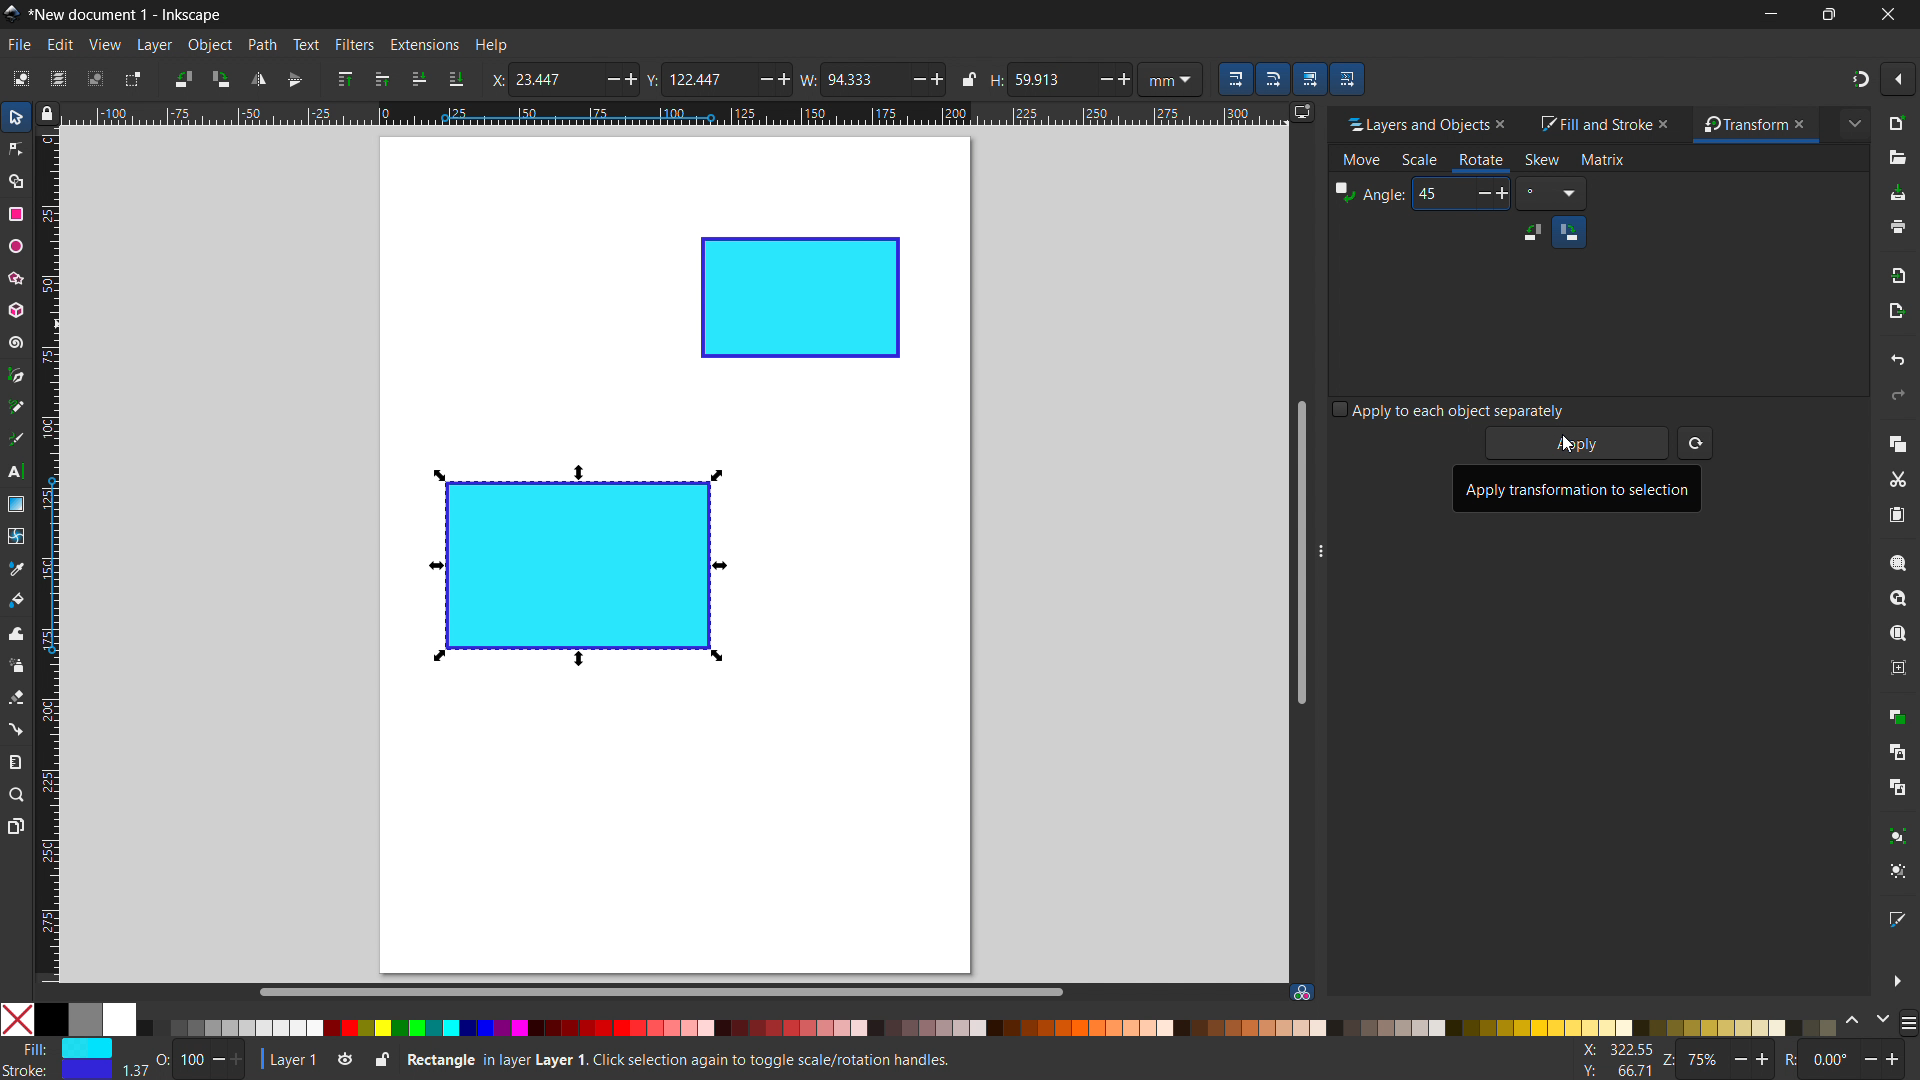  I want to click on ellipse tool, so click(15, 245).